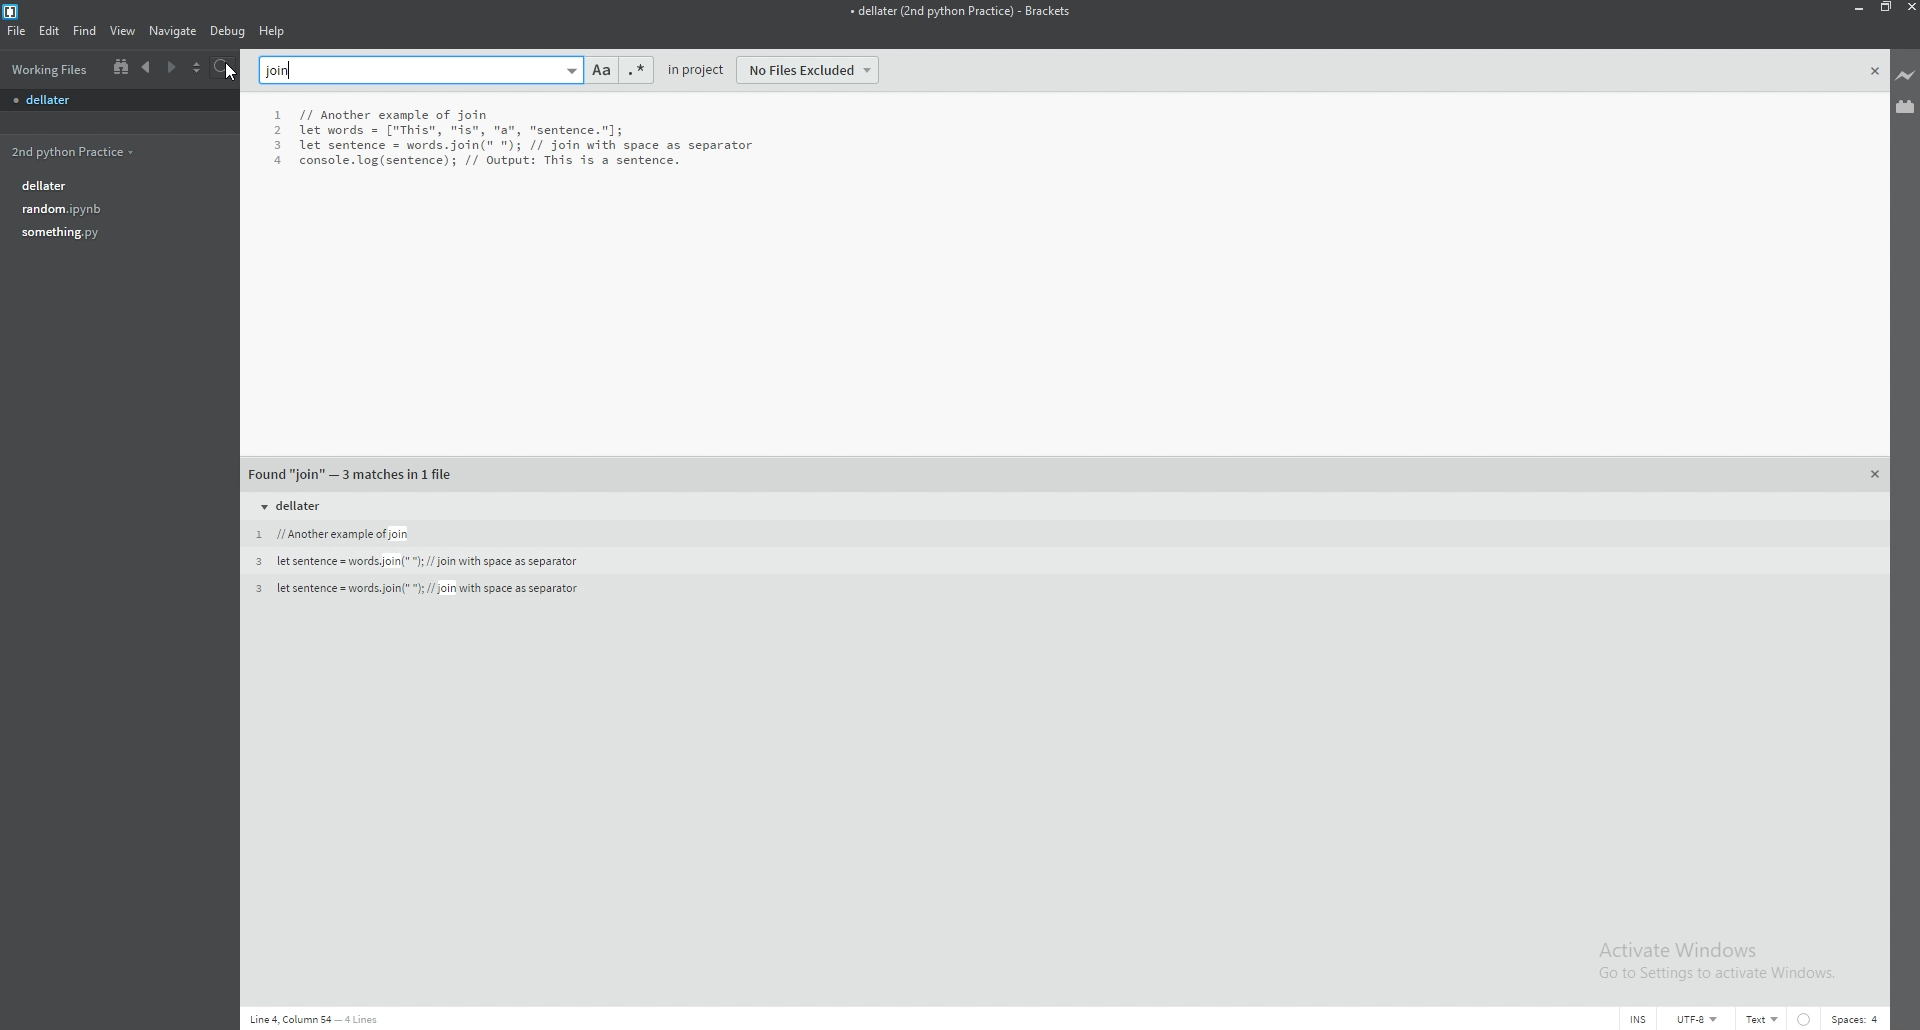 Image resolution: width=1920 pixels, height=1030 pixels. I want to click on Found "join" — 3 matches in 1 file, so click(357, 469).